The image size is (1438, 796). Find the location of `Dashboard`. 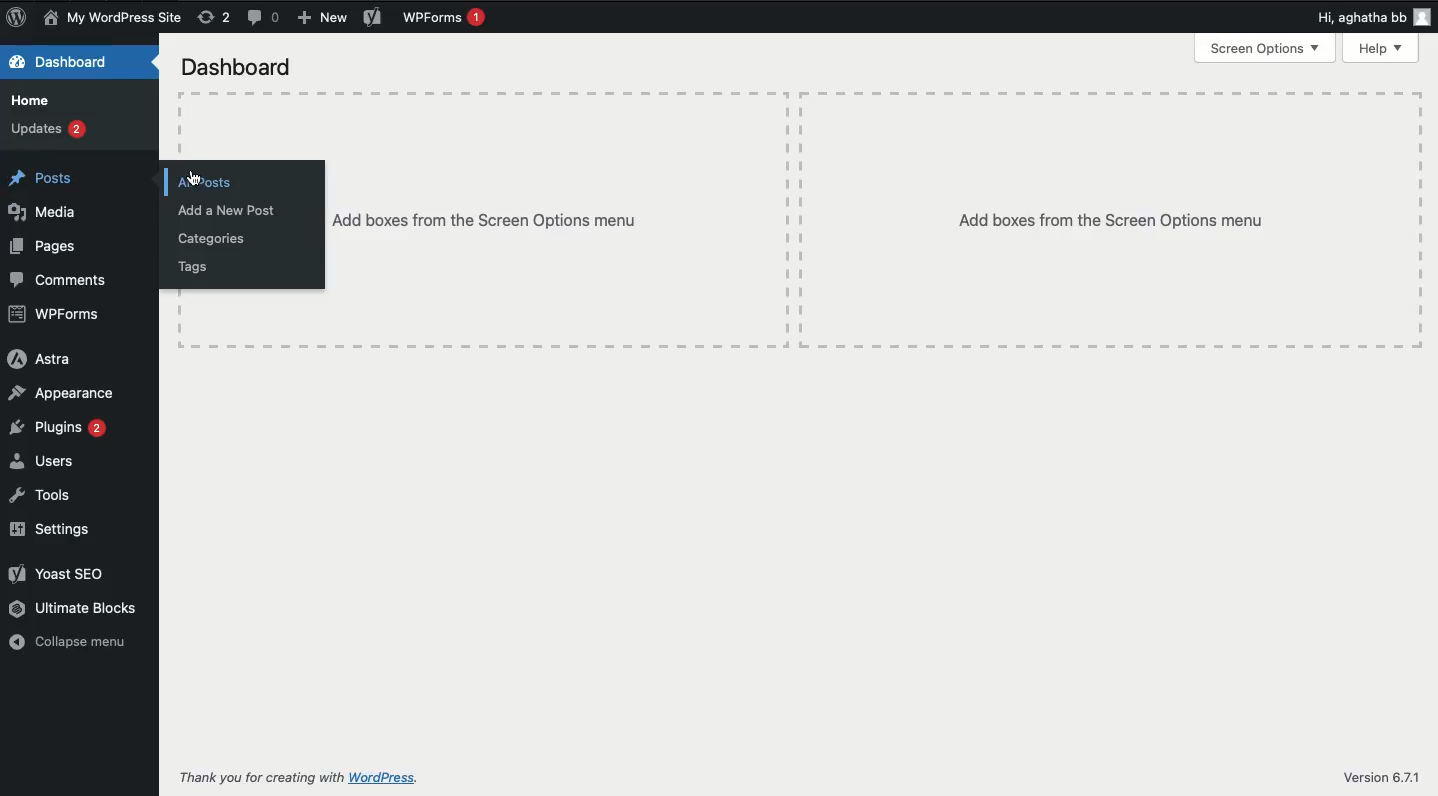

Dashboard is located at coordinates (69, 63).